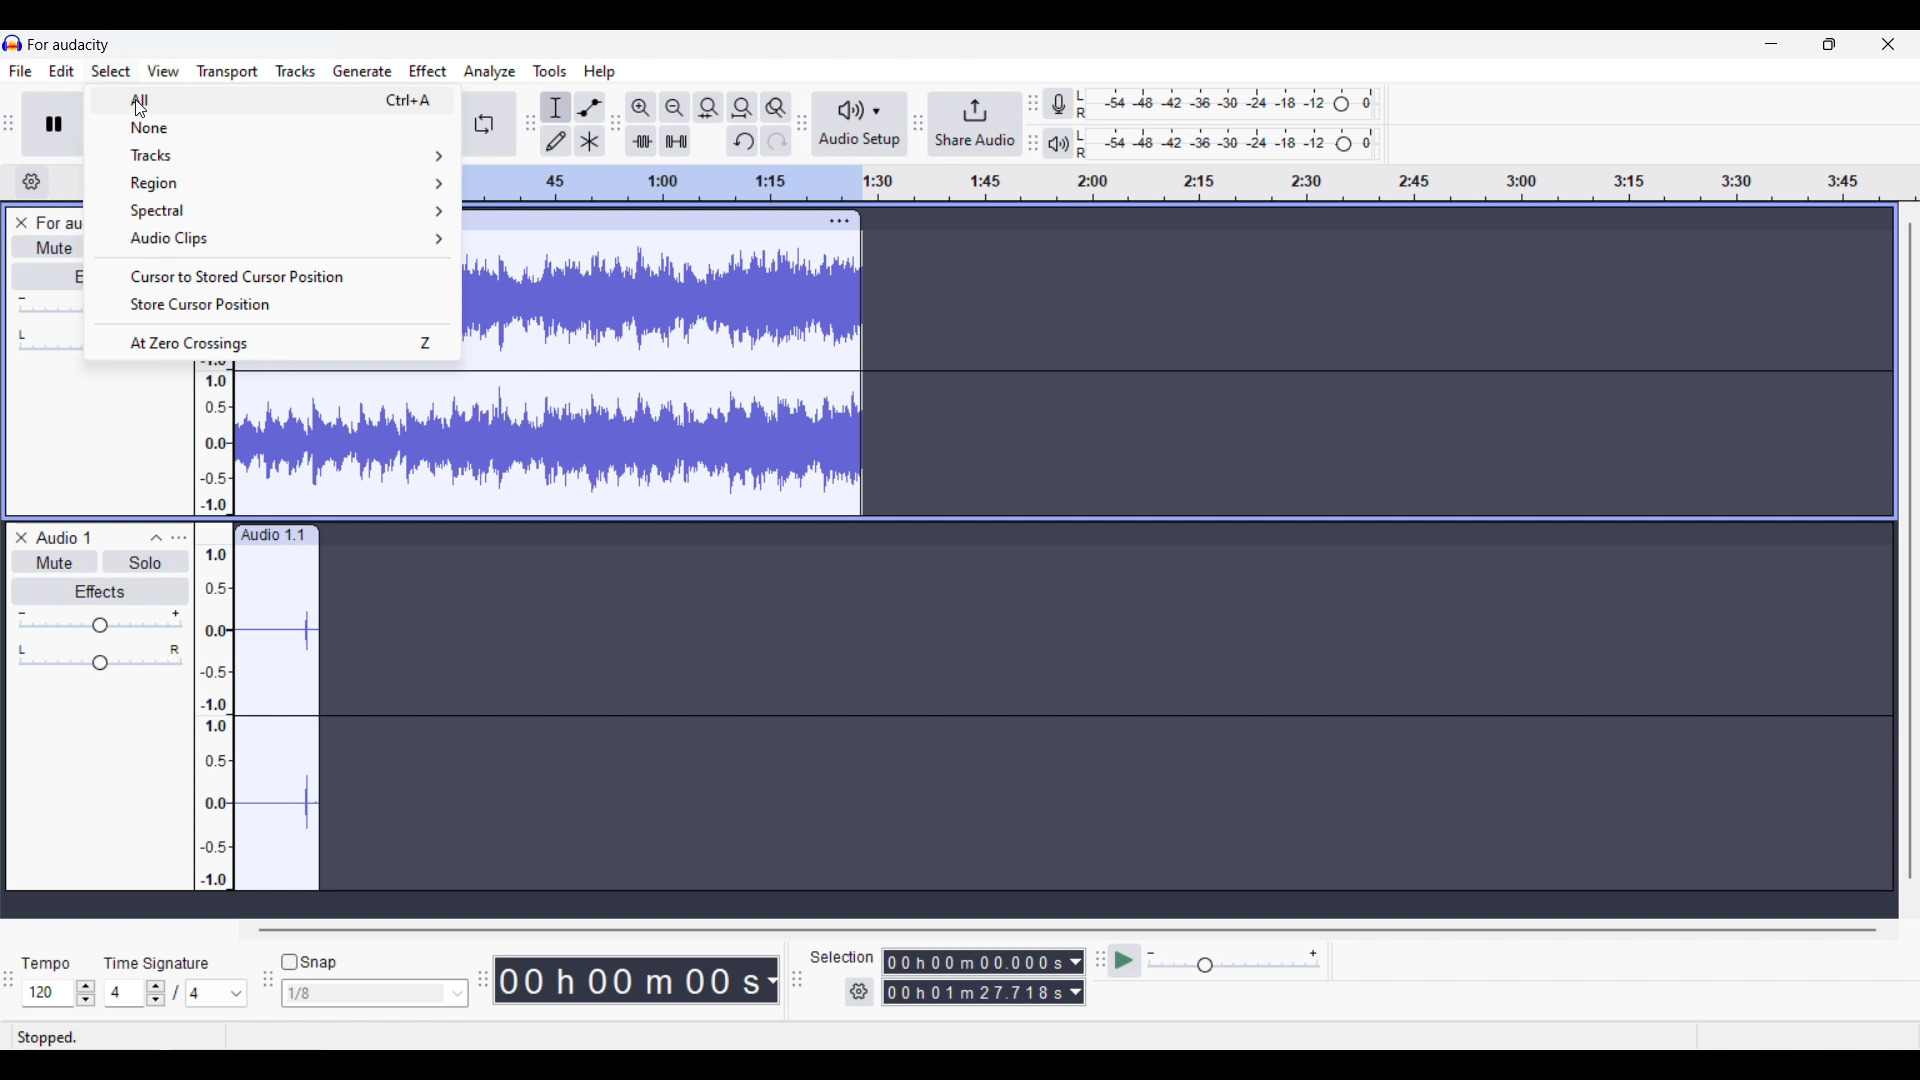 This screenshot has height=1080, width=1920. I want to click on Volume slider, so click(48, 306).